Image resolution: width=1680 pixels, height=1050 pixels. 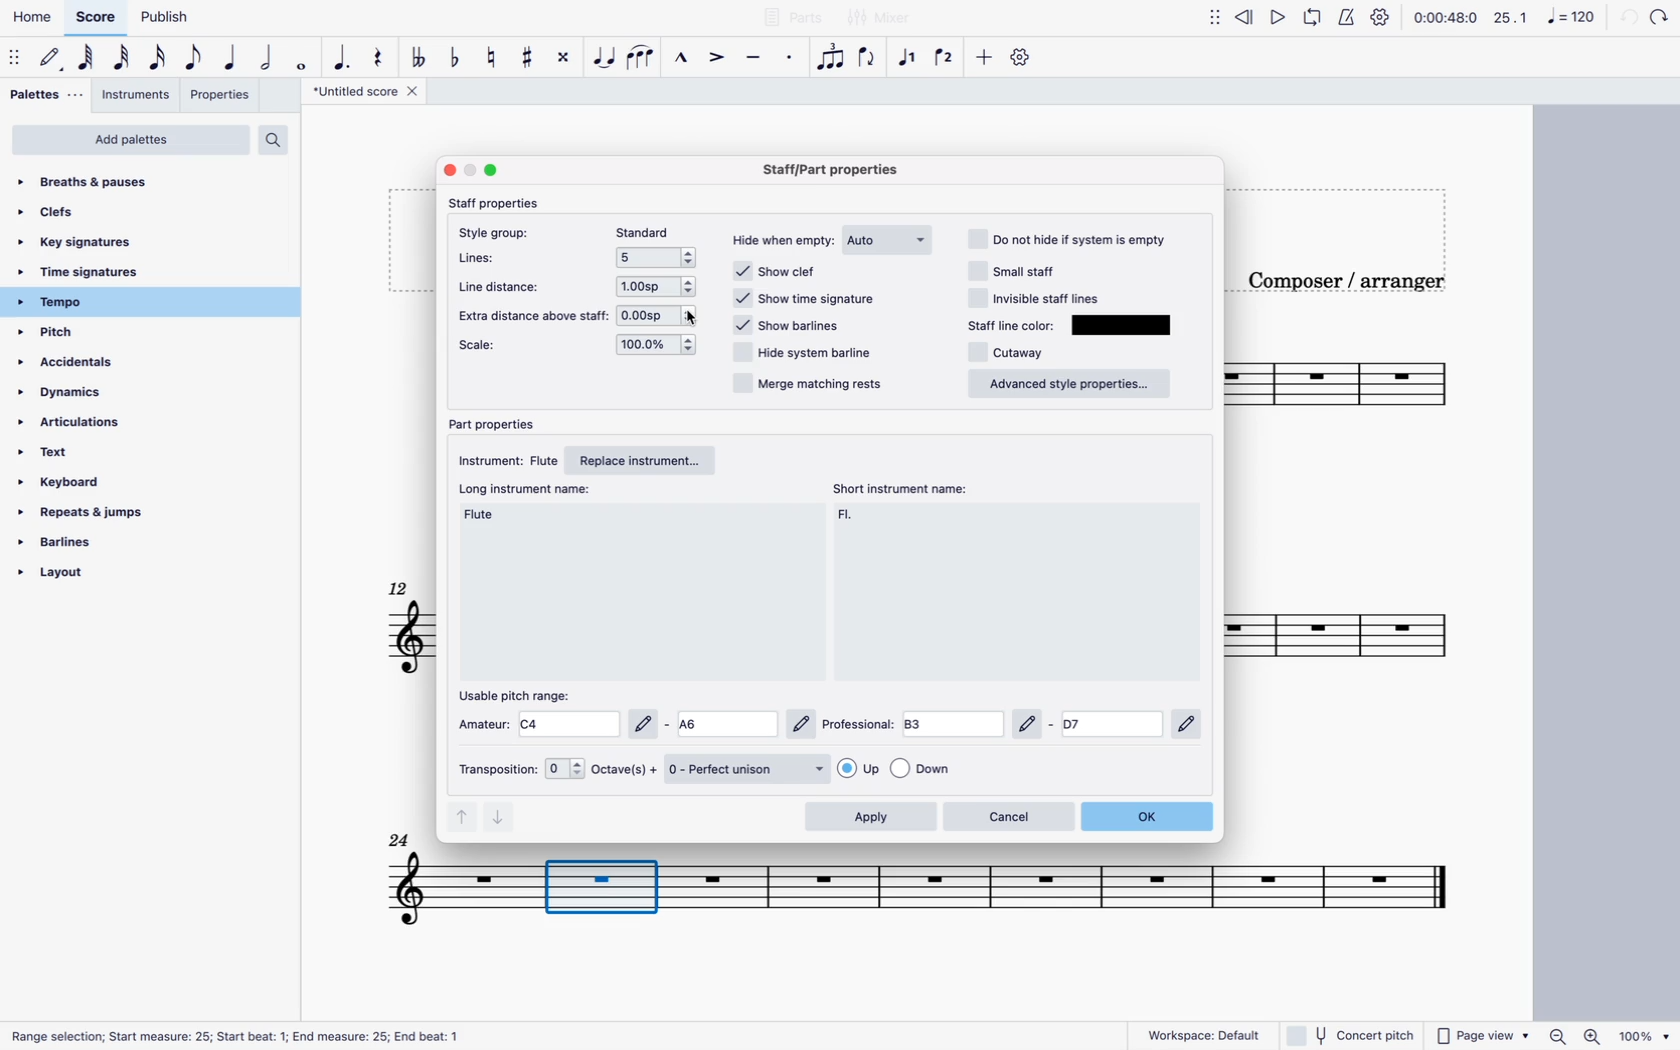 I want to click on Composer / arranger, so click(x=1342, y=278).